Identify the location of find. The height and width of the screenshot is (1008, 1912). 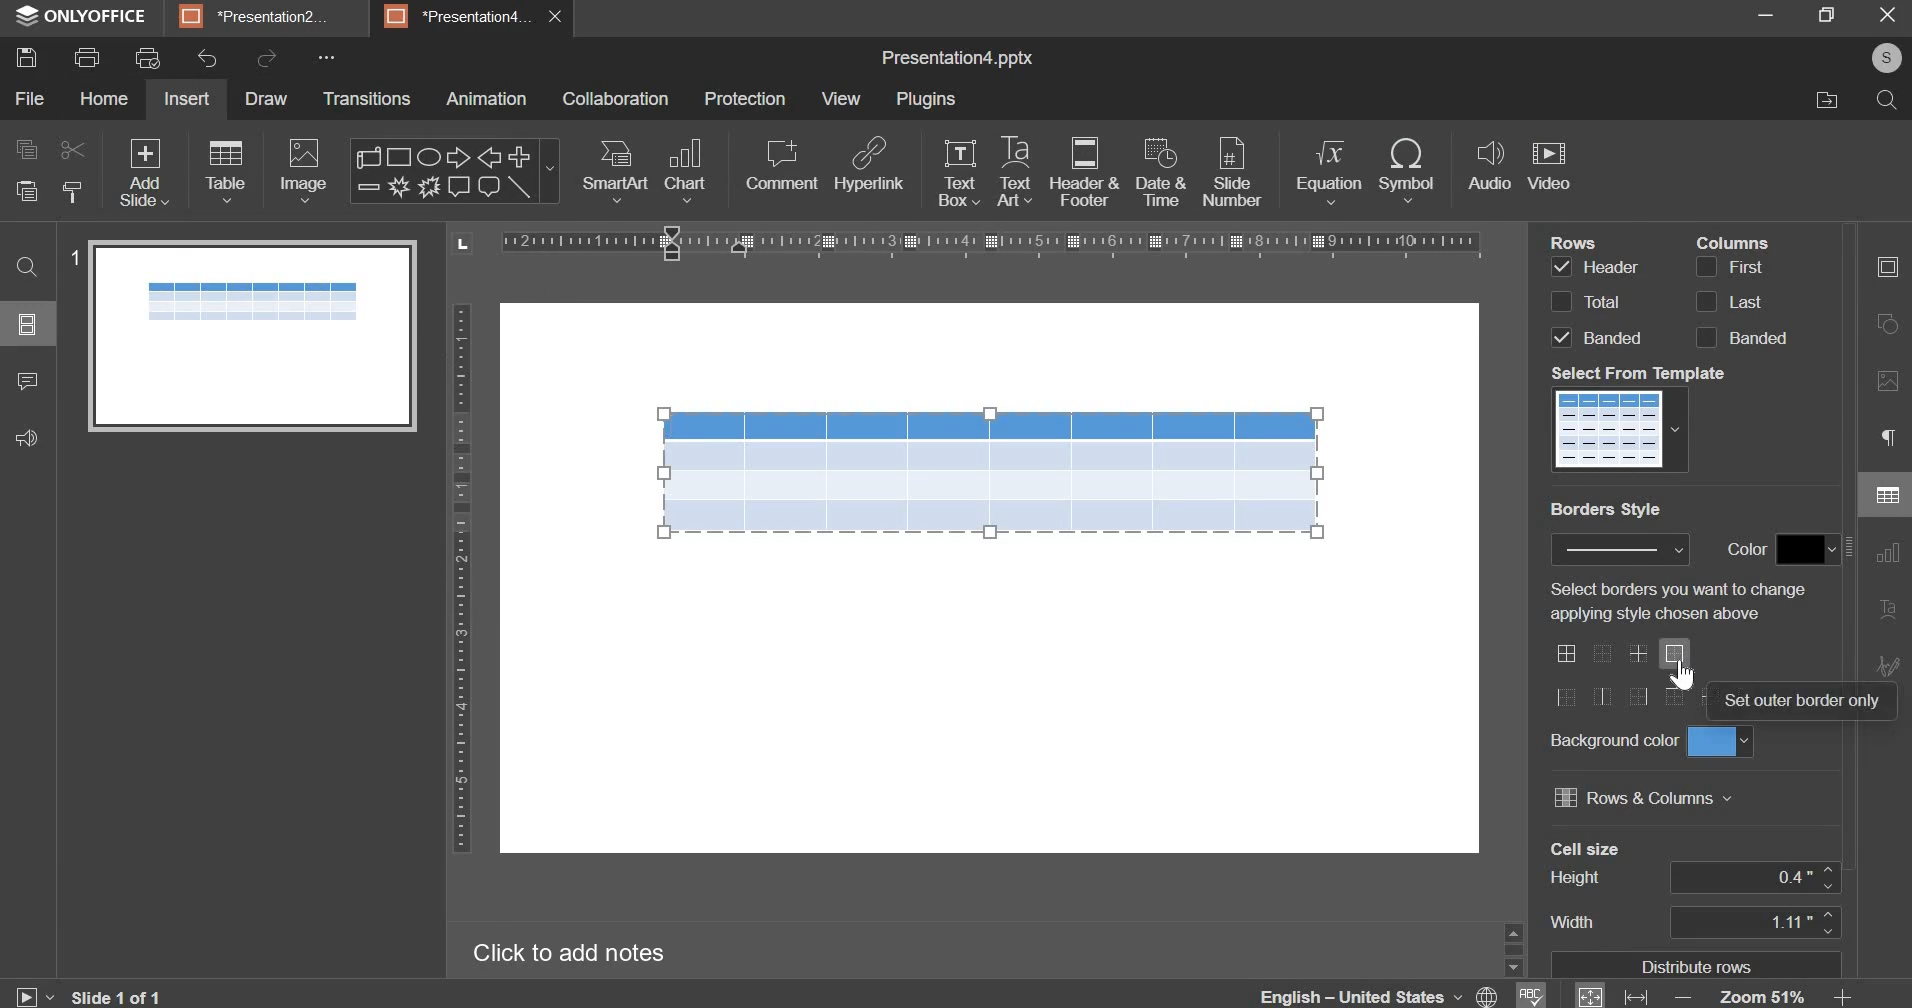
(29, 267).